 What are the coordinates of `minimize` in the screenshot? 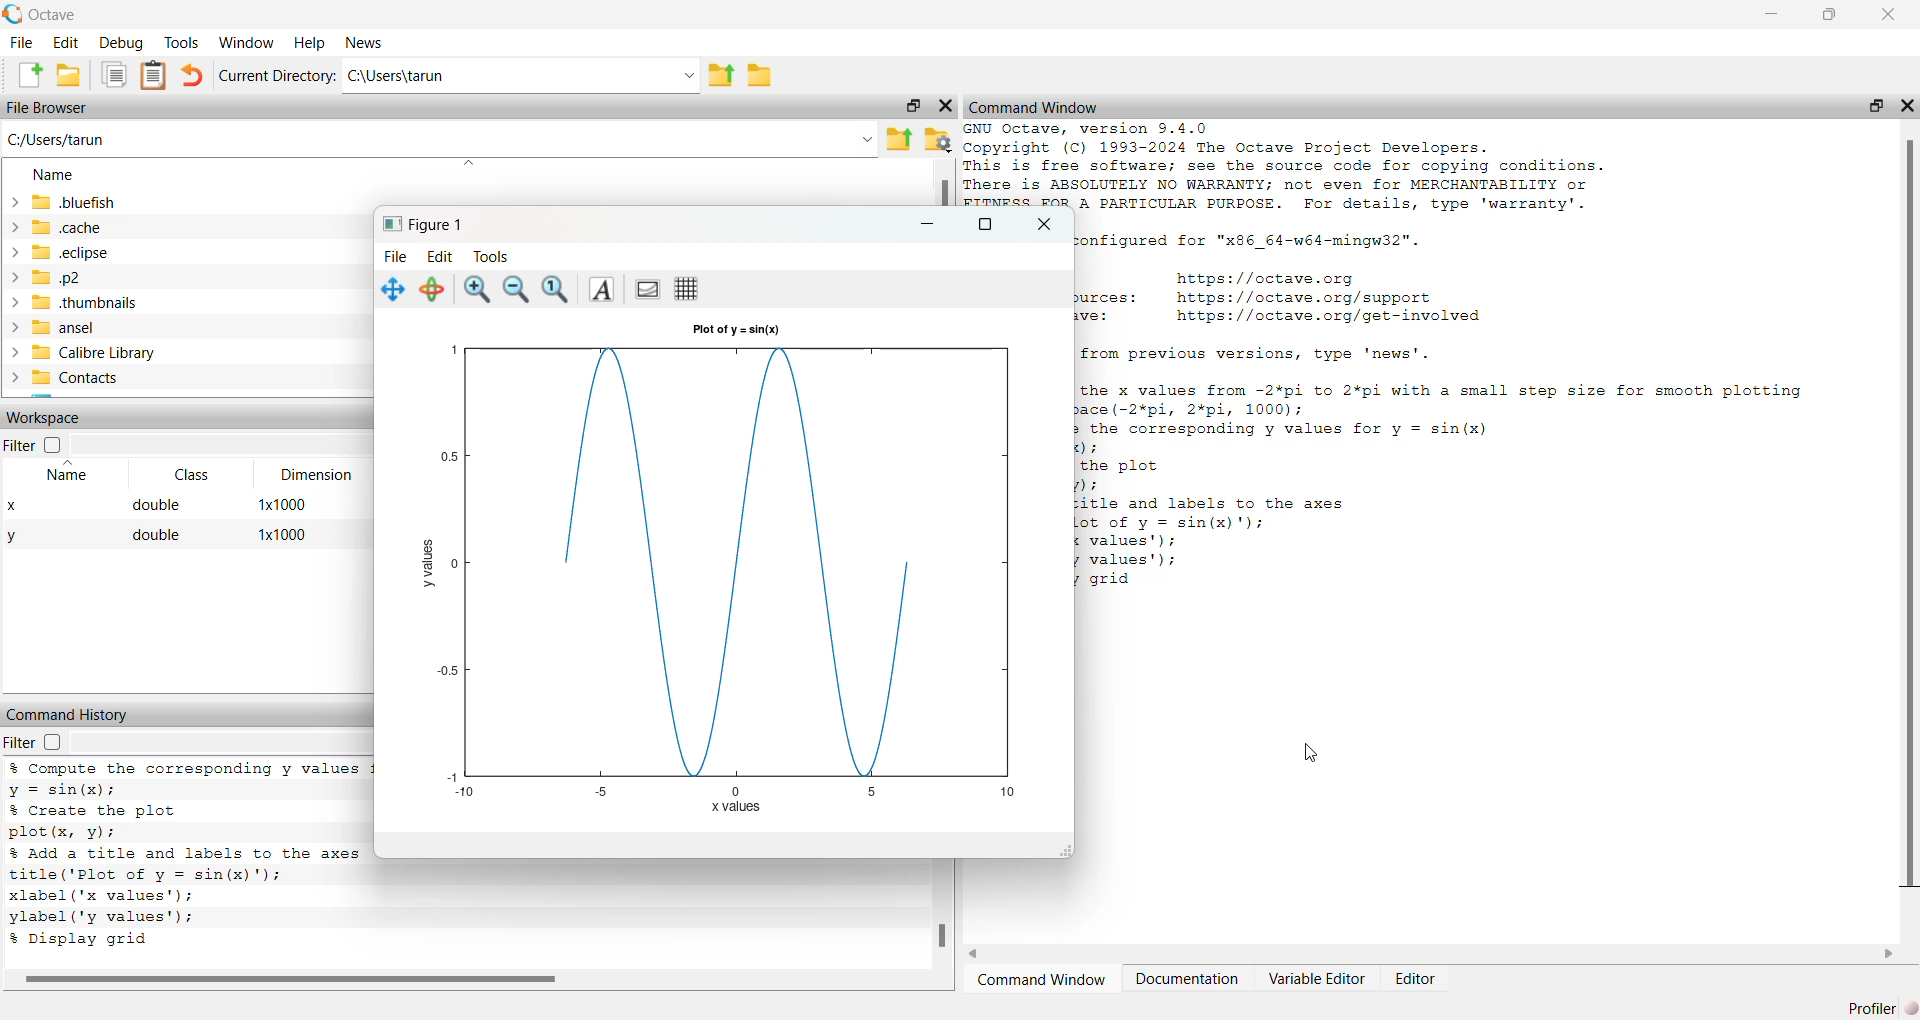 It's located at (1770, 16).